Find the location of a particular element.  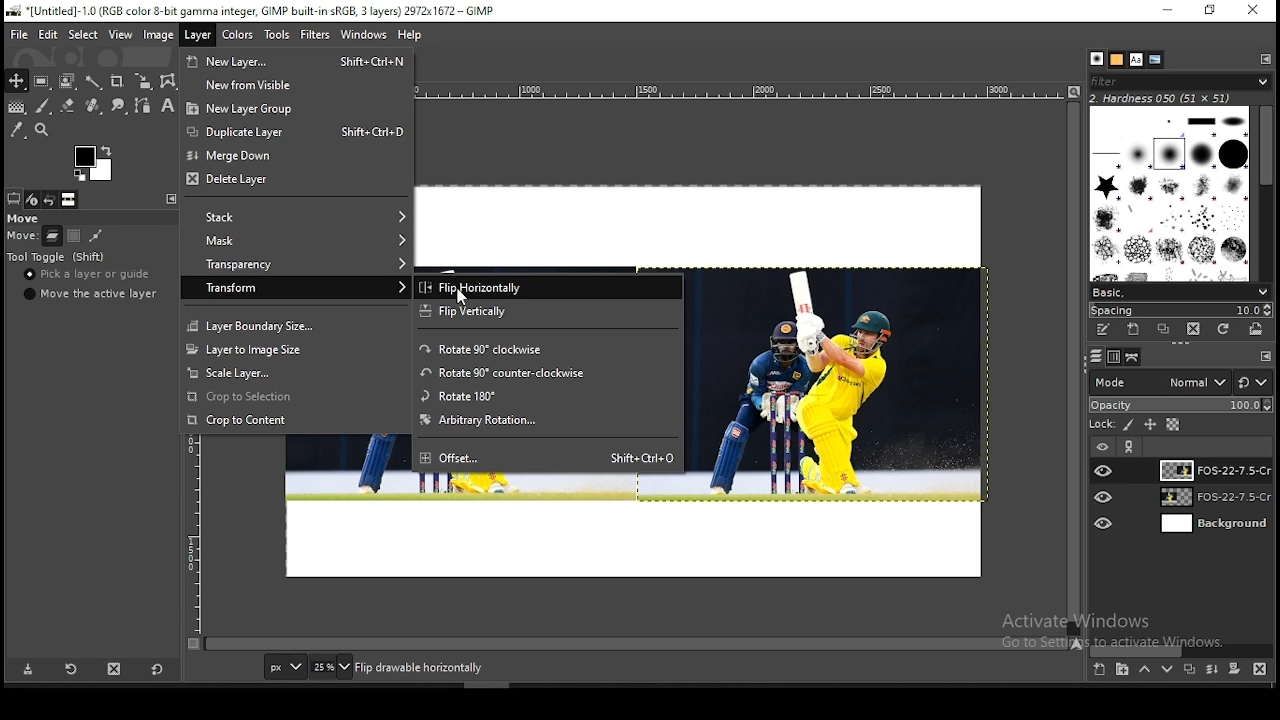

merge down is located at coordinates (295, 155).